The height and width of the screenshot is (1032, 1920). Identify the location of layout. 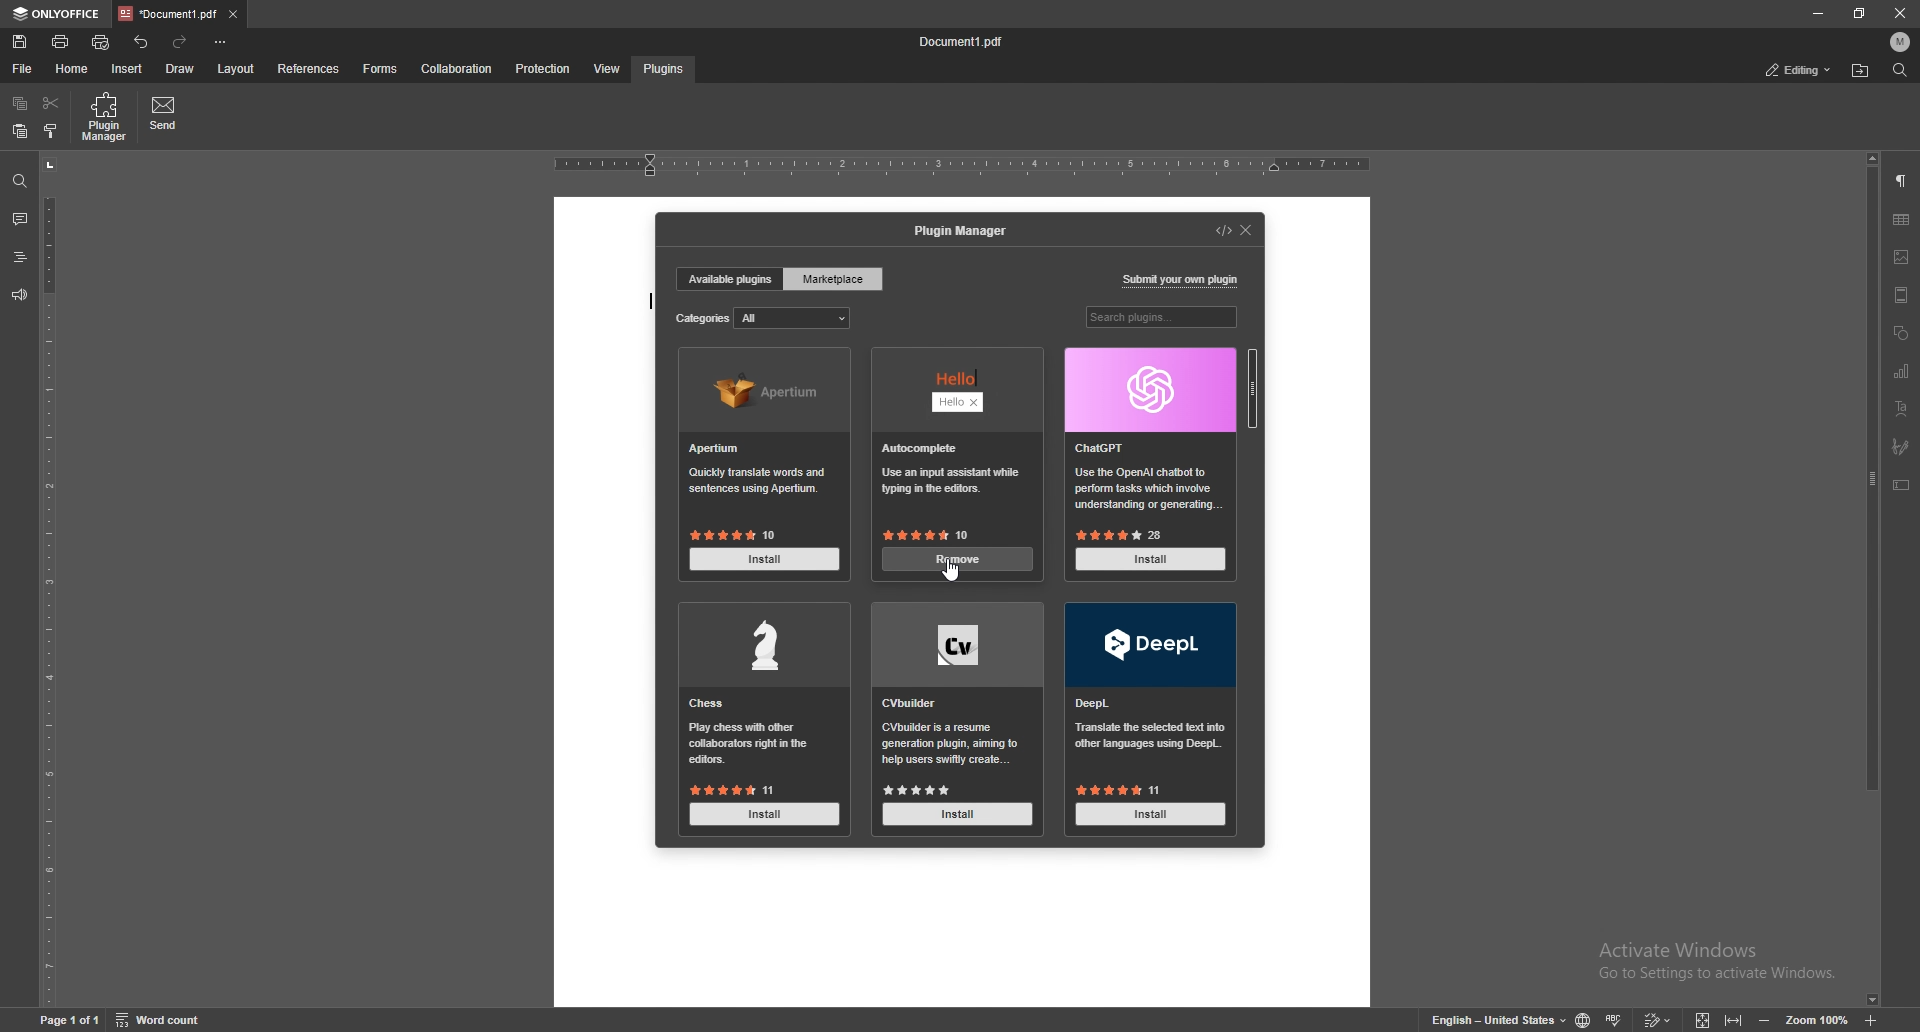
(235, 69).